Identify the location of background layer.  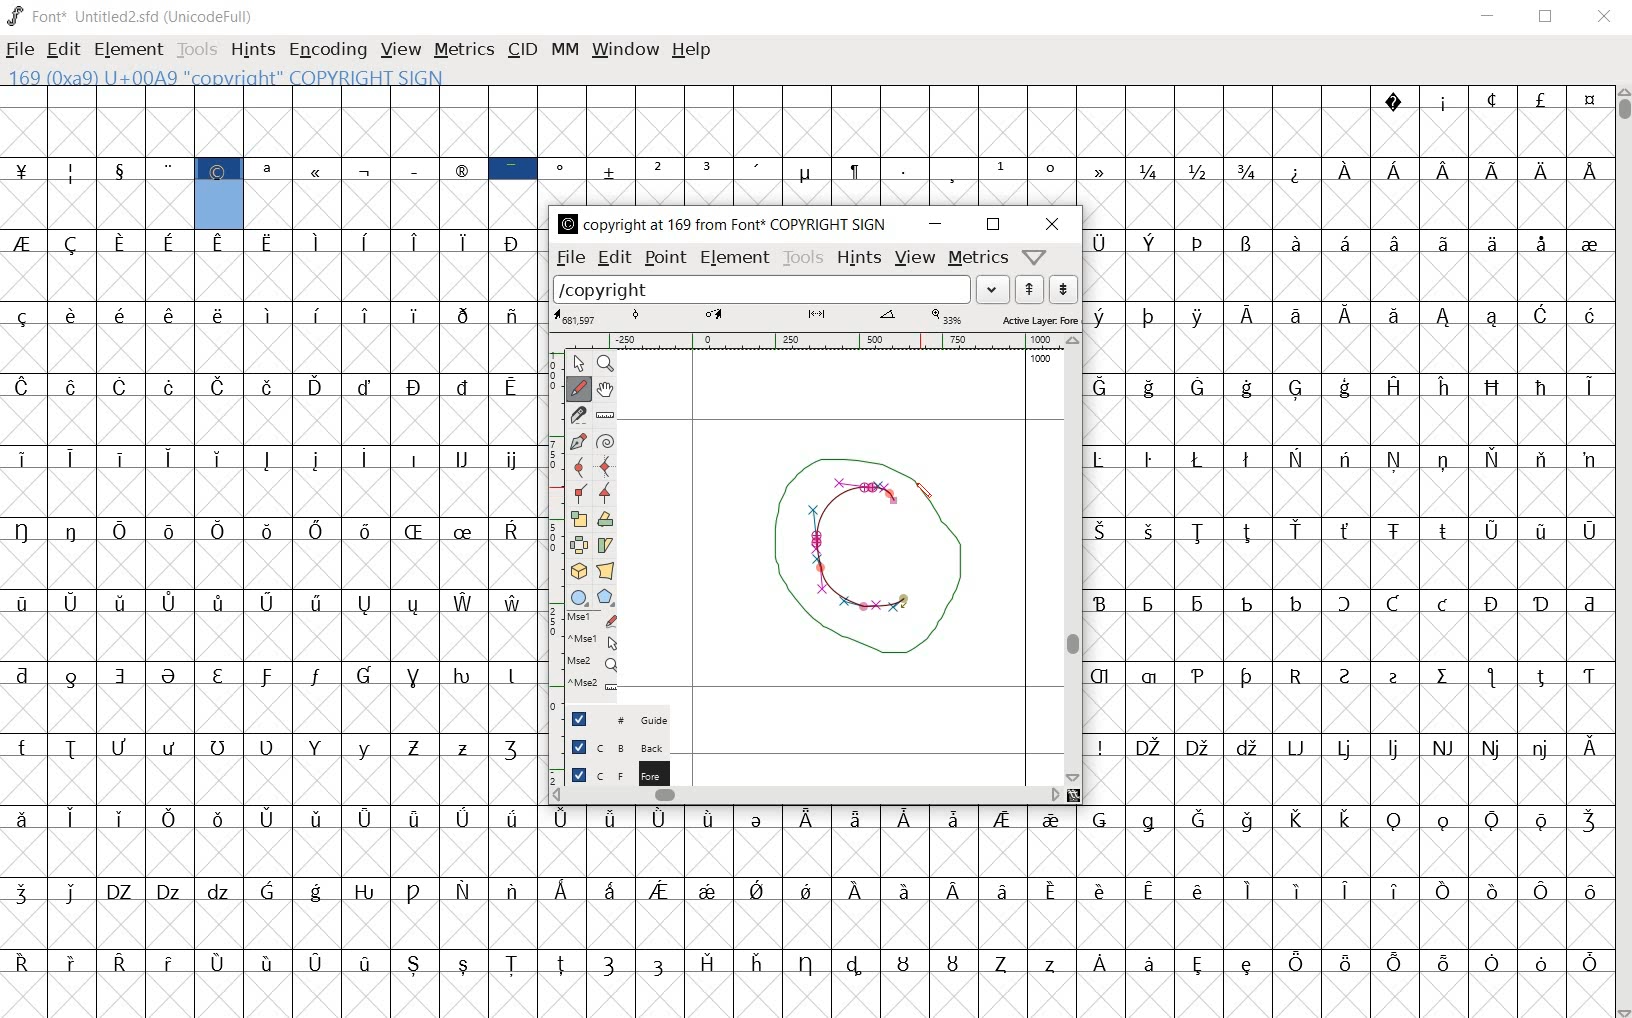
(609, 747).